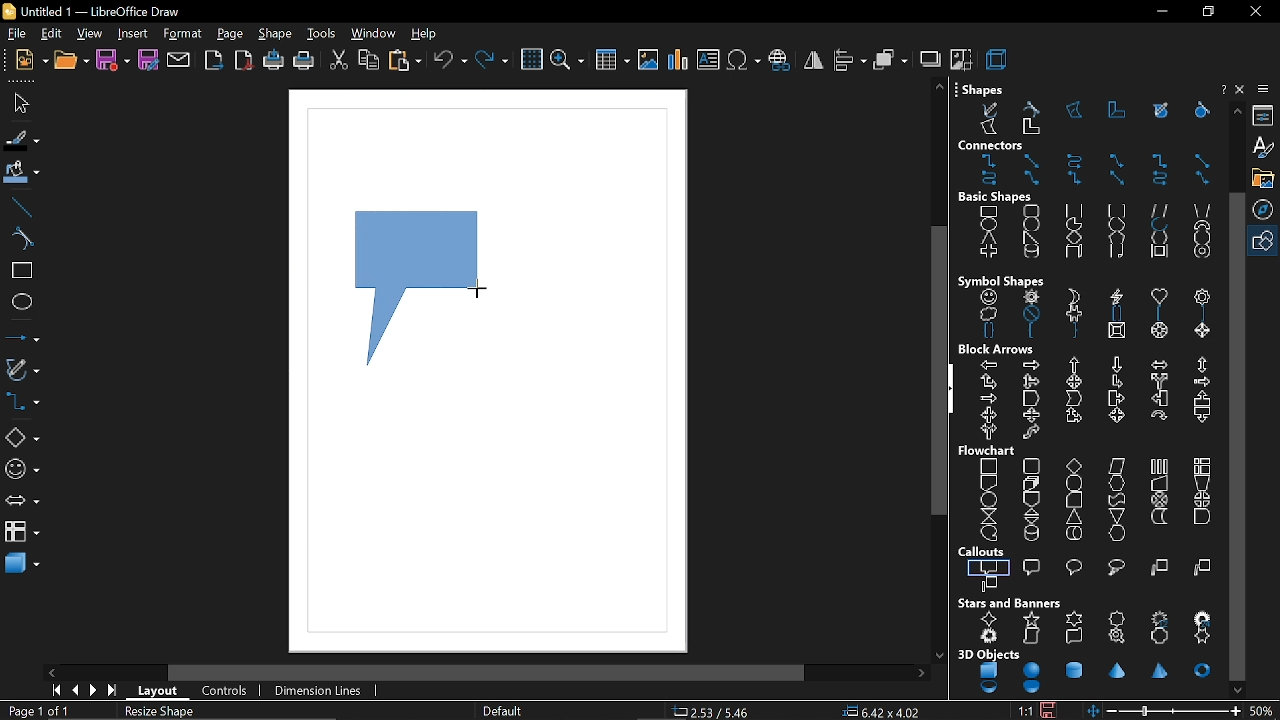 Image resolution: width=1280 pixels, height=720 pixels. What do you see at coordinates (990, 414) in the screenshot?
I see `left and right arrow callout` at bounding box center [990, 414].